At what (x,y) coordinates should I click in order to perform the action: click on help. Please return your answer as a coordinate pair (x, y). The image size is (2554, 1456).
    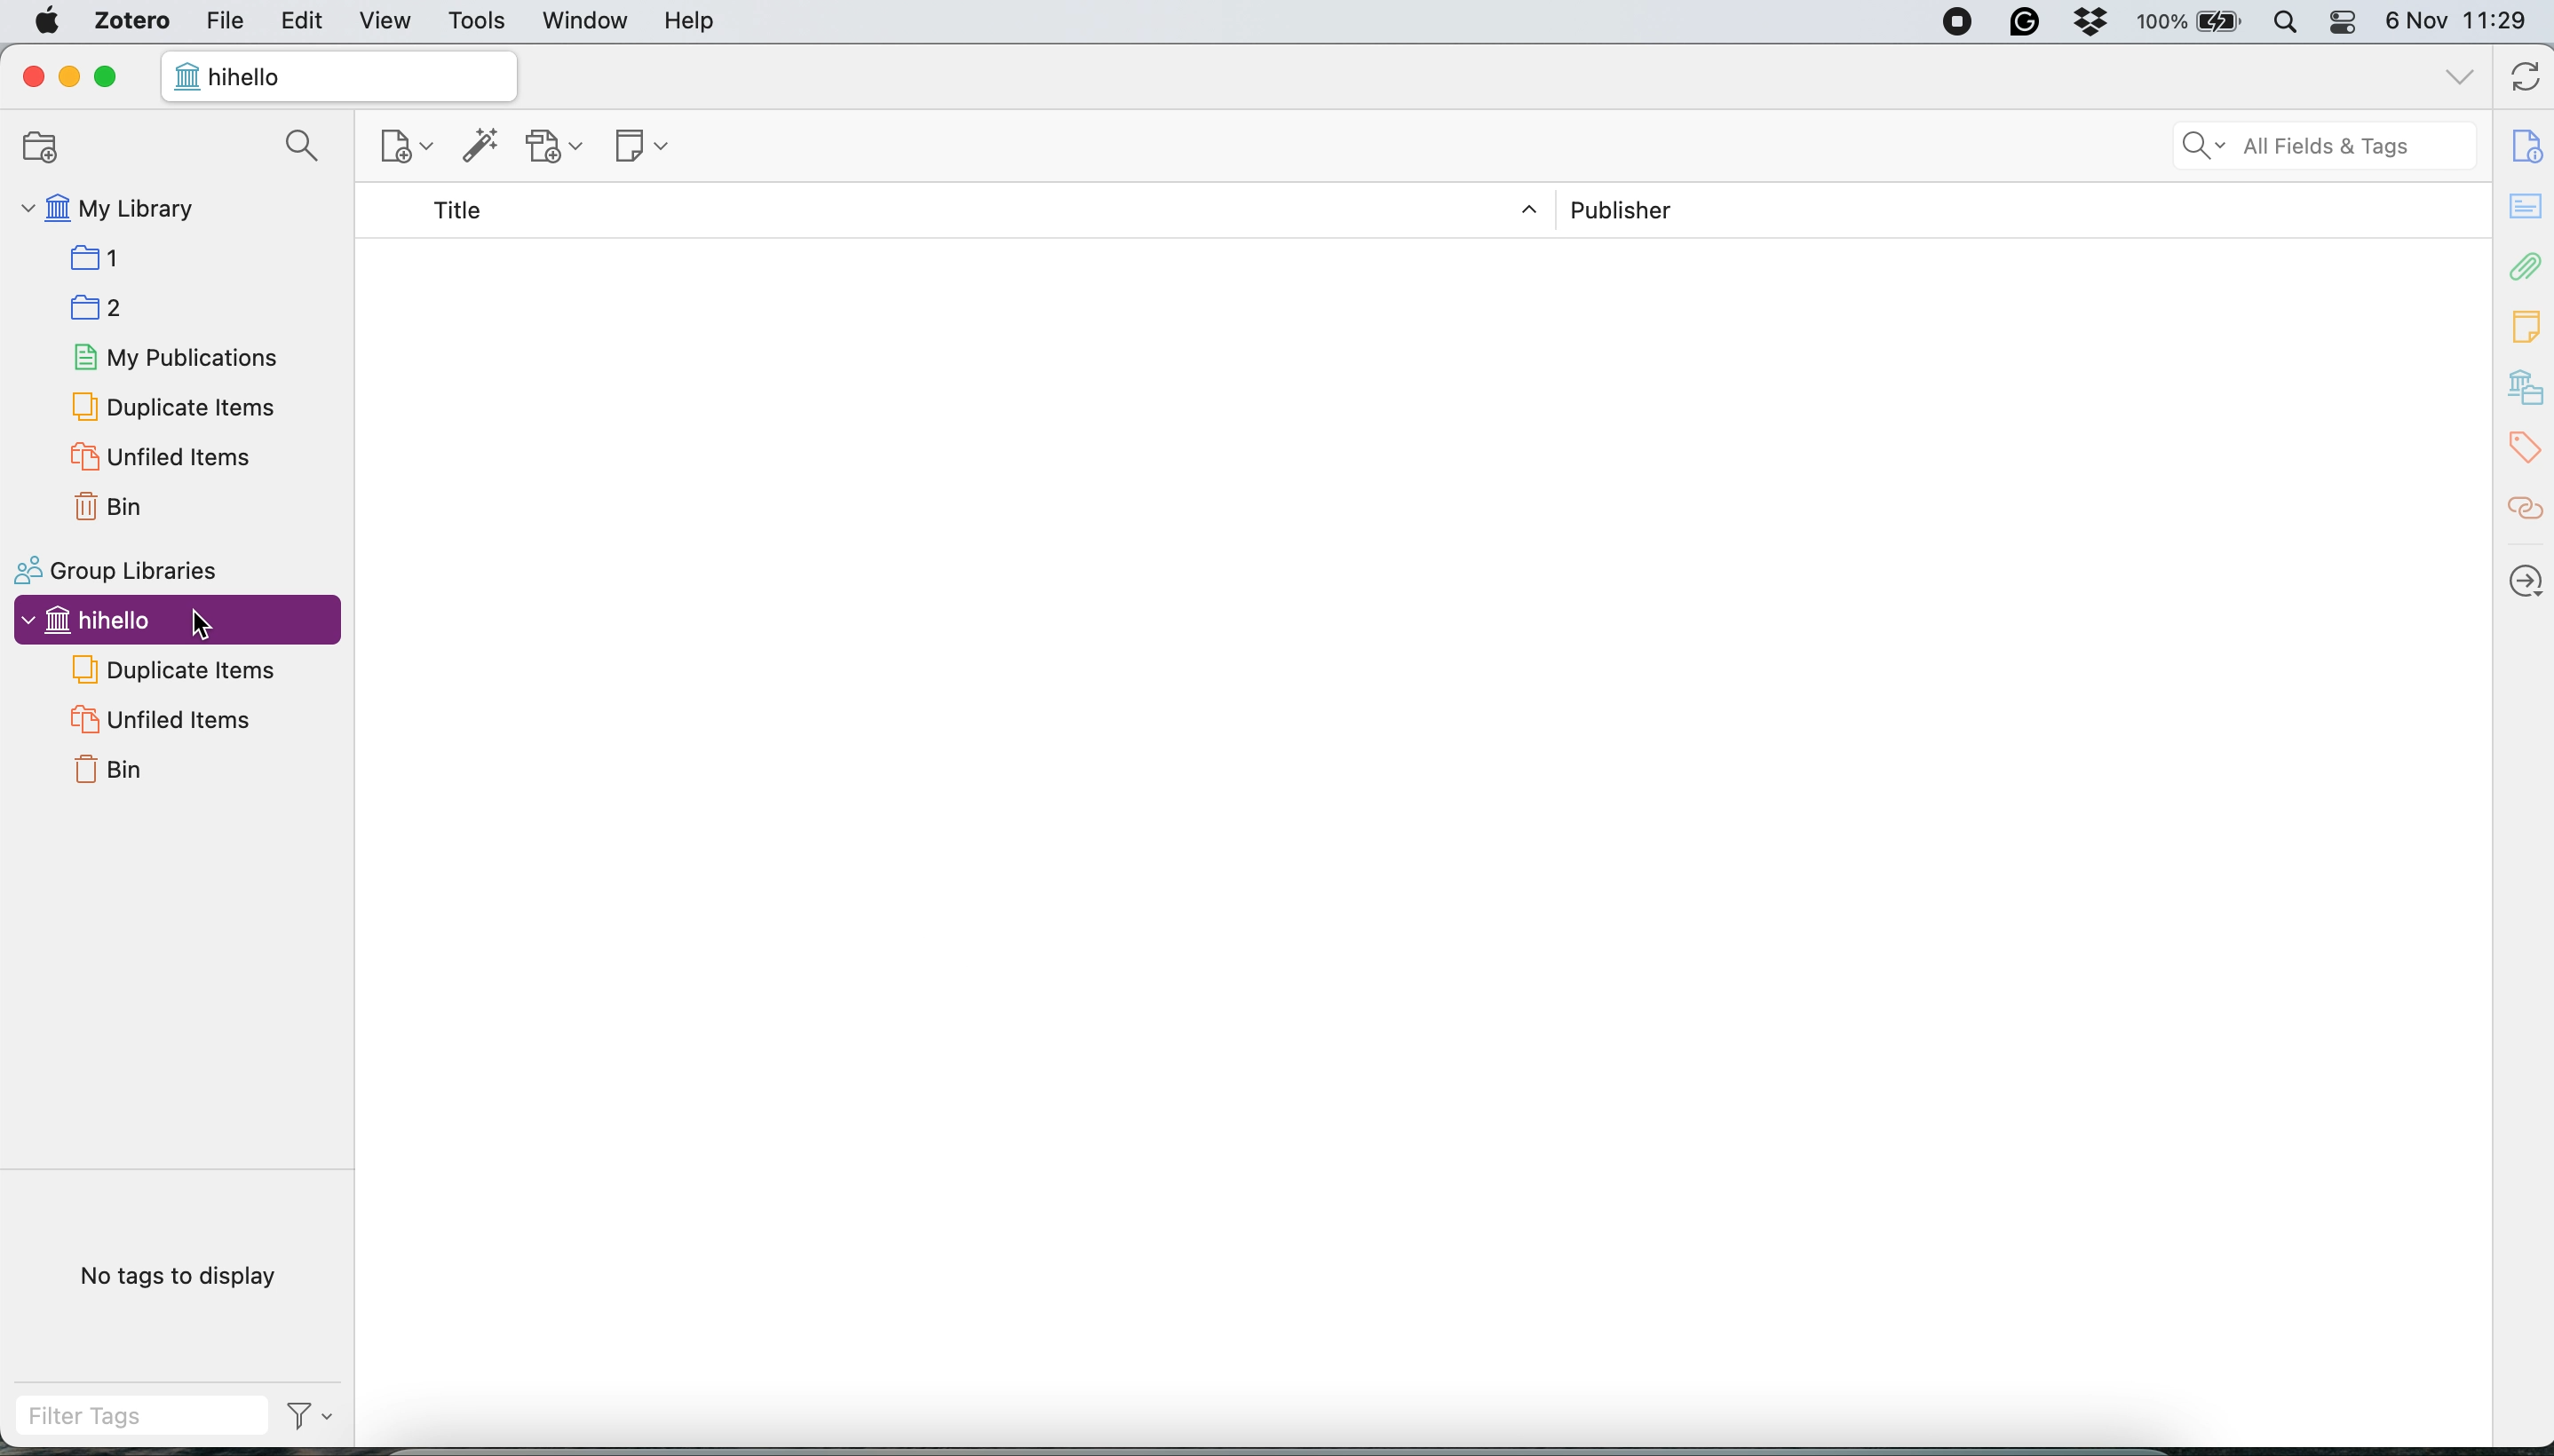
    Looking at the image, I should click on (730, 29).